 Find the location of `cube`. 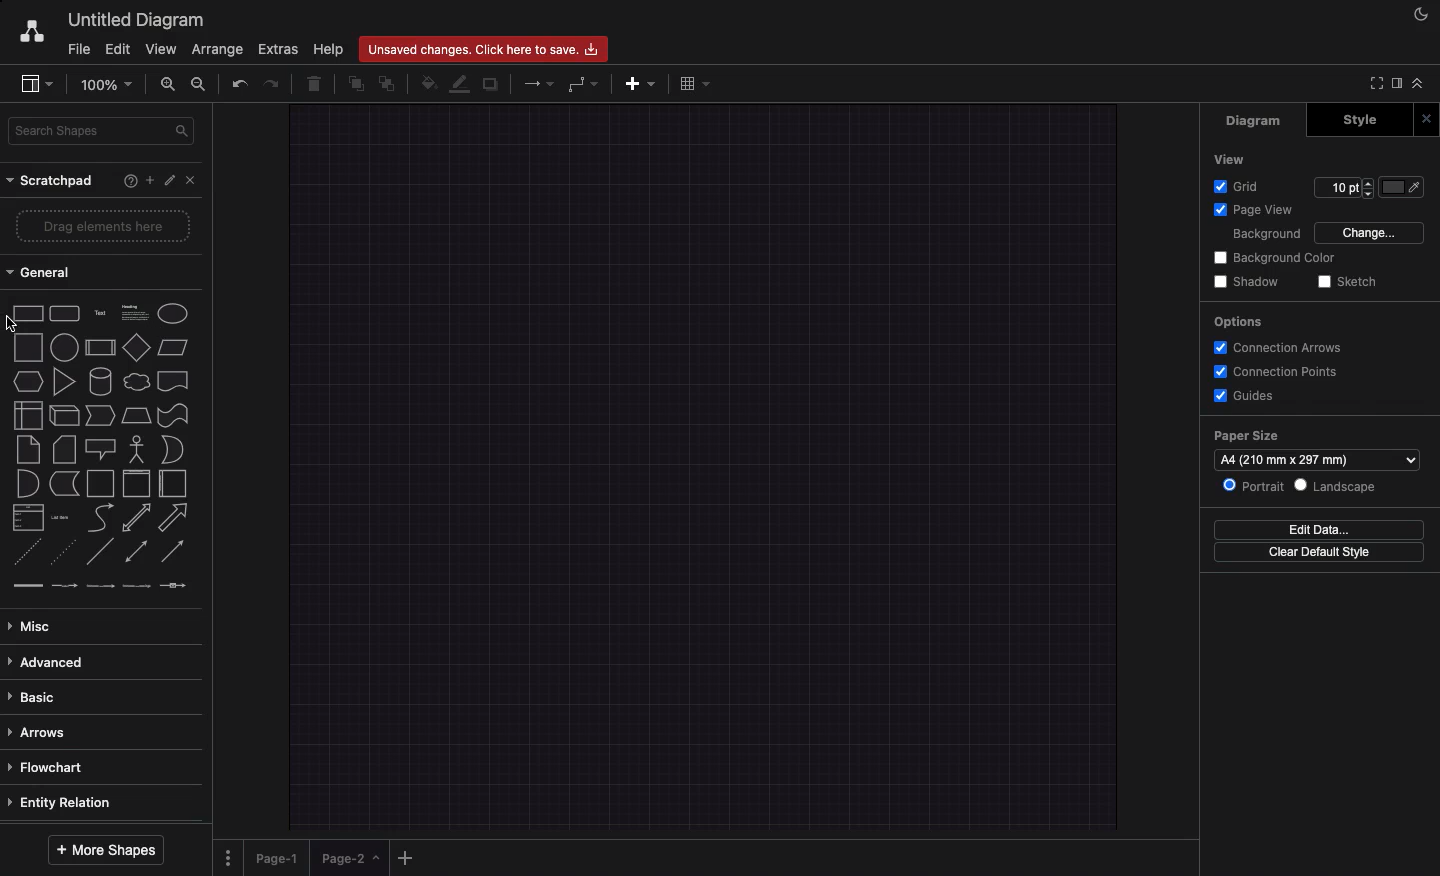

cube is located at coordinates (62, 415).